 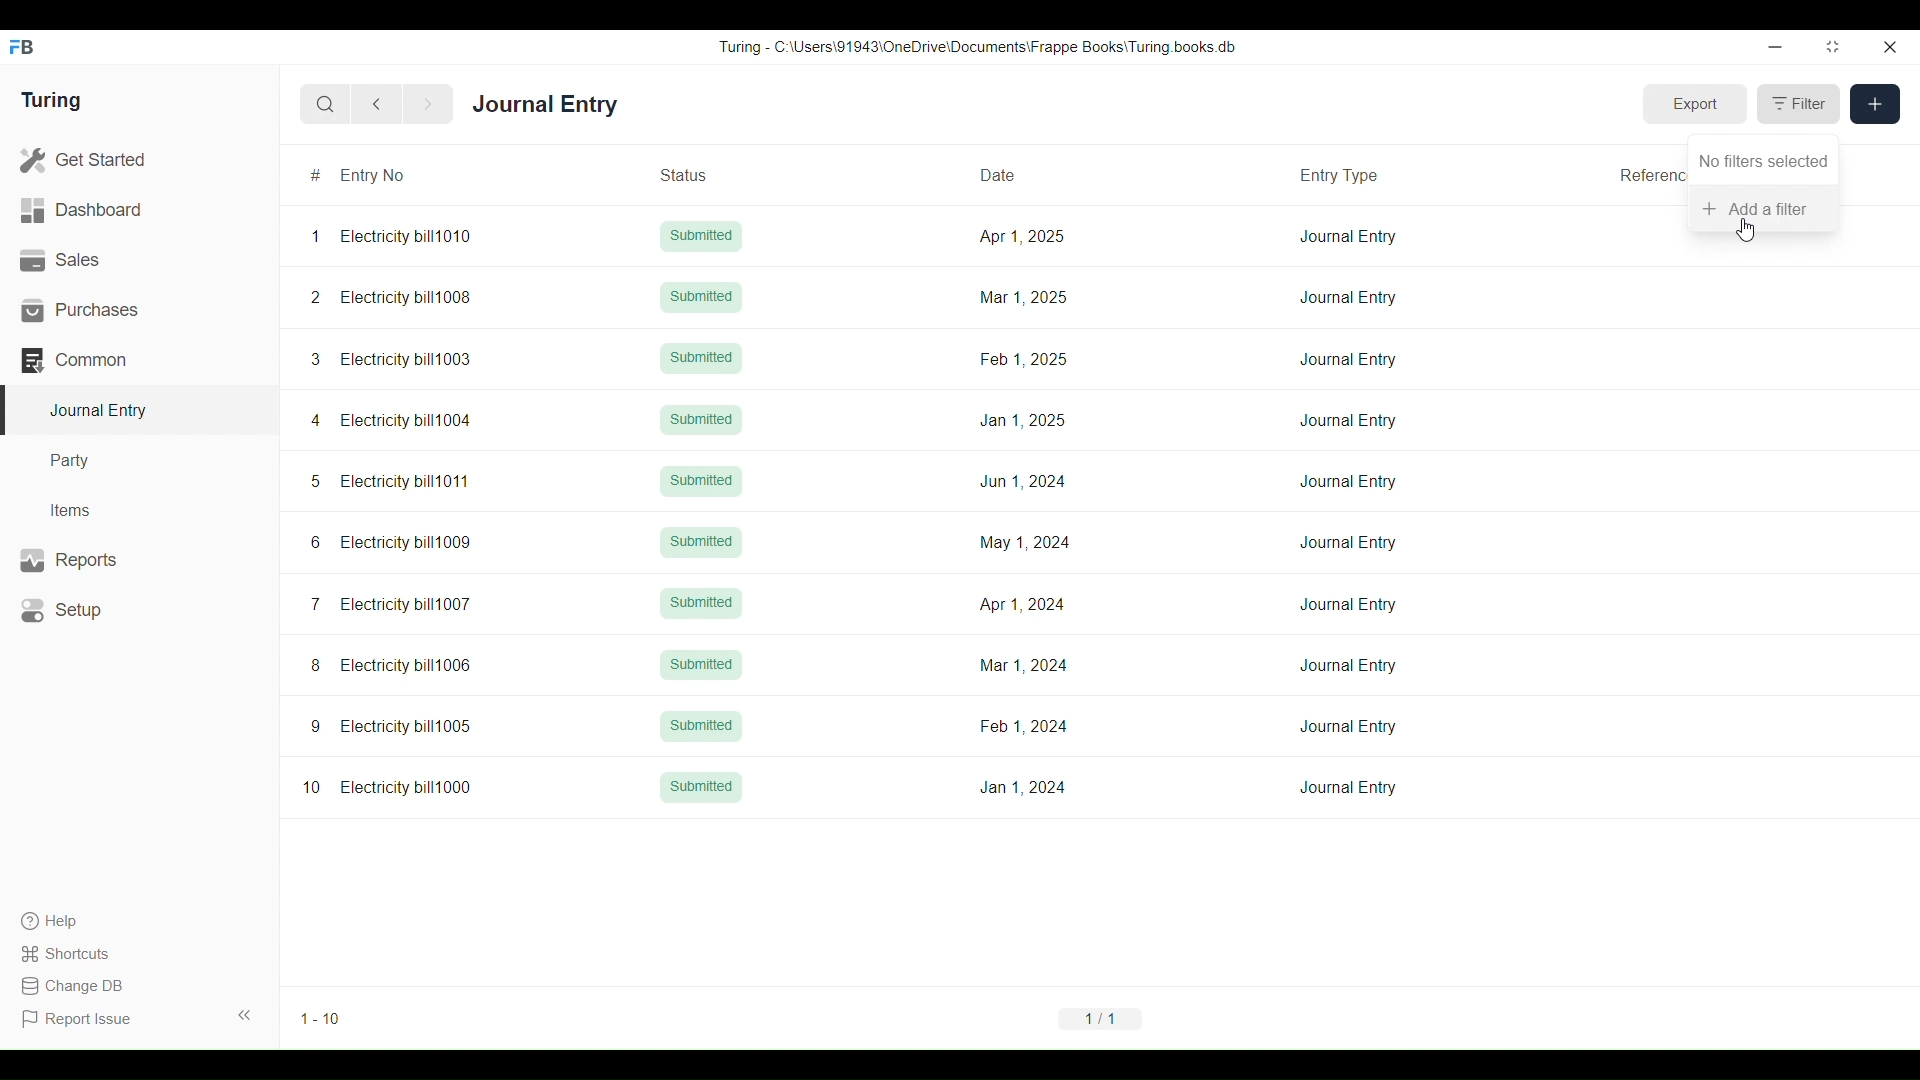 What do you see at coordinates (139, 310) in the screenshot?
I see `Purchases` at bounding box center [139, 310].